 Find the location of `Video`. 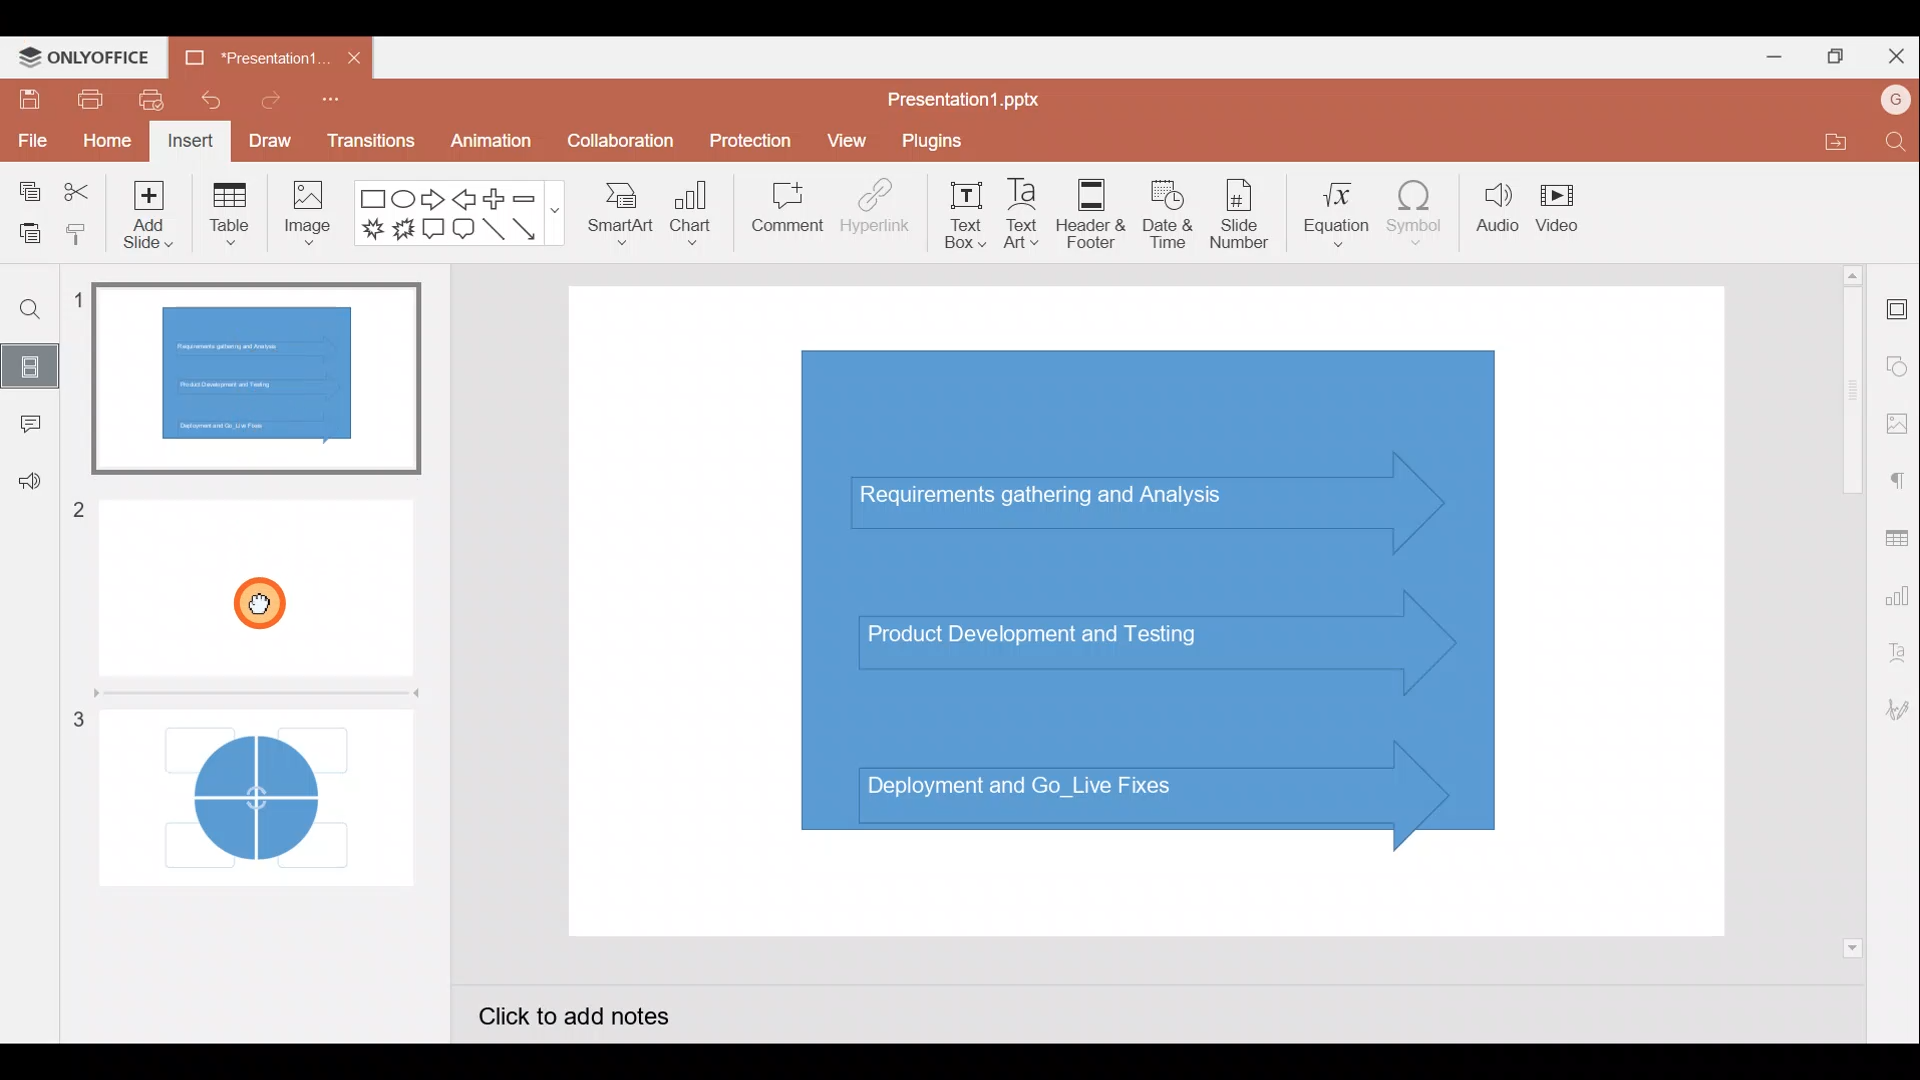

Video is located at coordinates (1565, 207).